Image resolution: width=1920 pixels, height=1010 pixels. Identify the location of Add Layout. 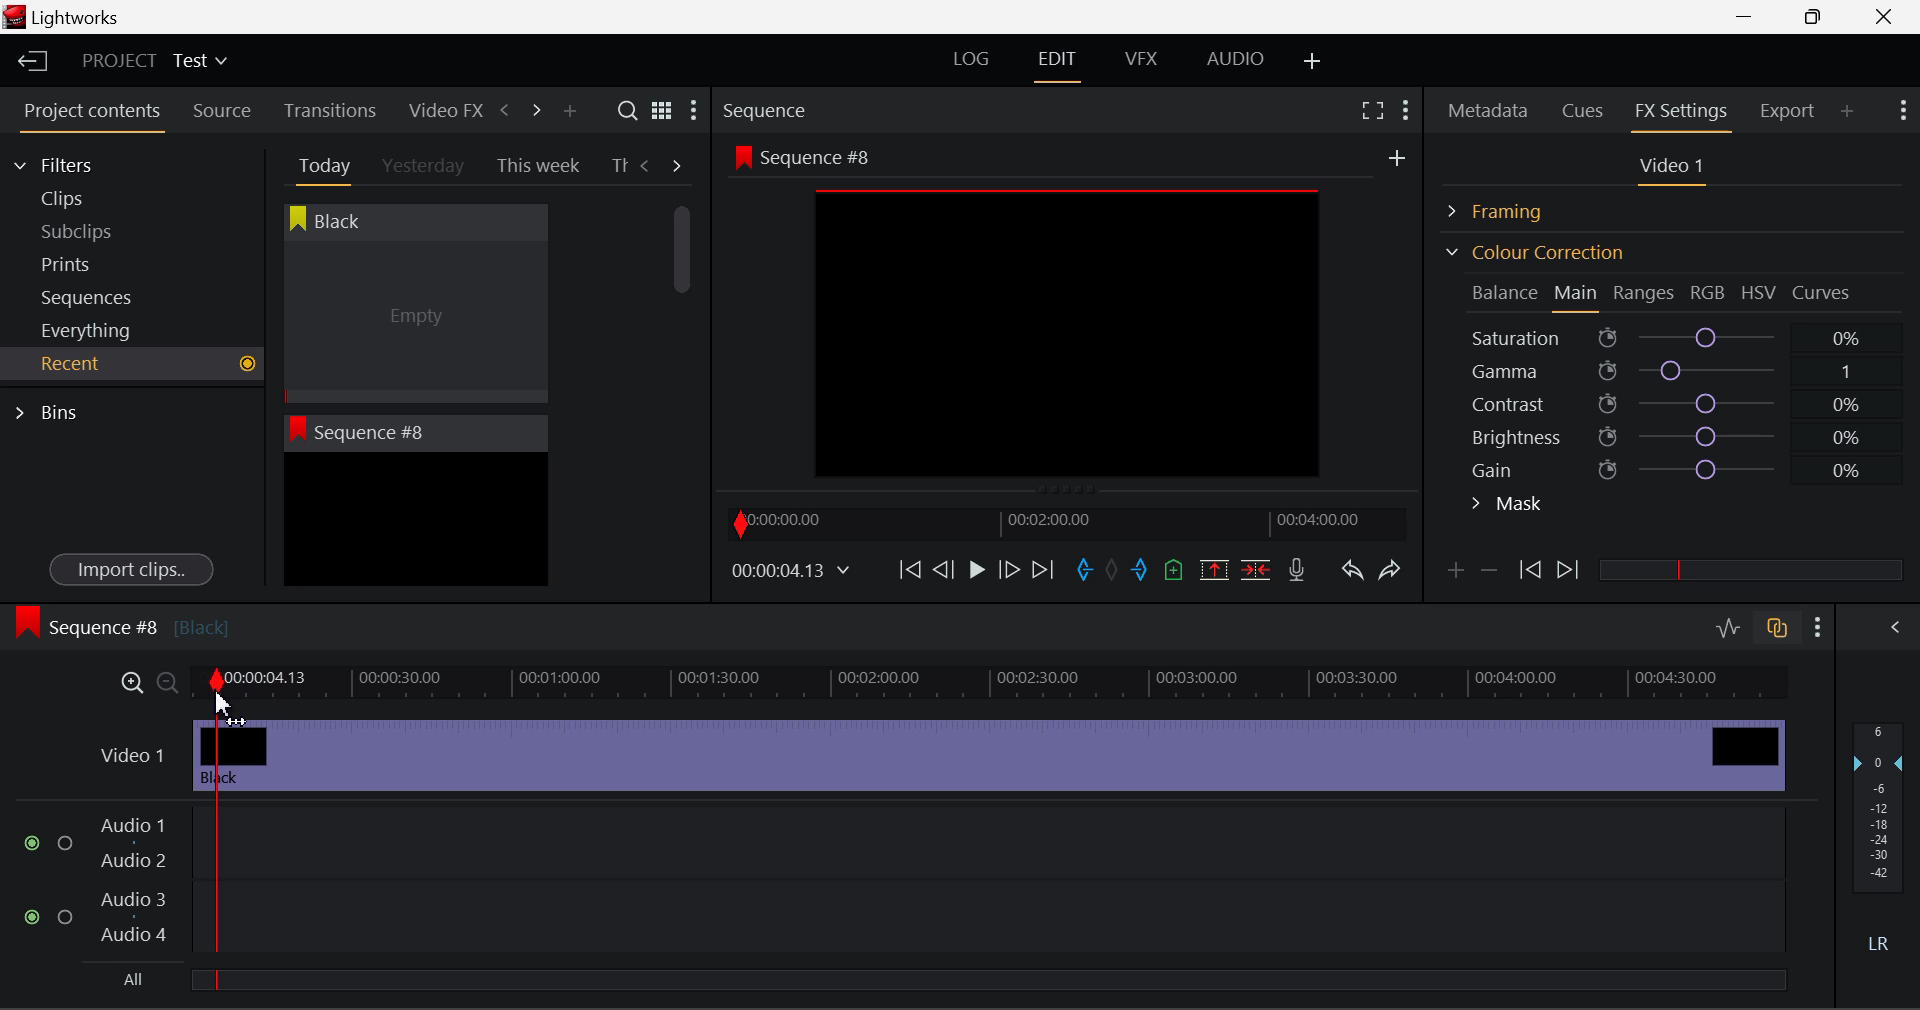
(1313, 62).